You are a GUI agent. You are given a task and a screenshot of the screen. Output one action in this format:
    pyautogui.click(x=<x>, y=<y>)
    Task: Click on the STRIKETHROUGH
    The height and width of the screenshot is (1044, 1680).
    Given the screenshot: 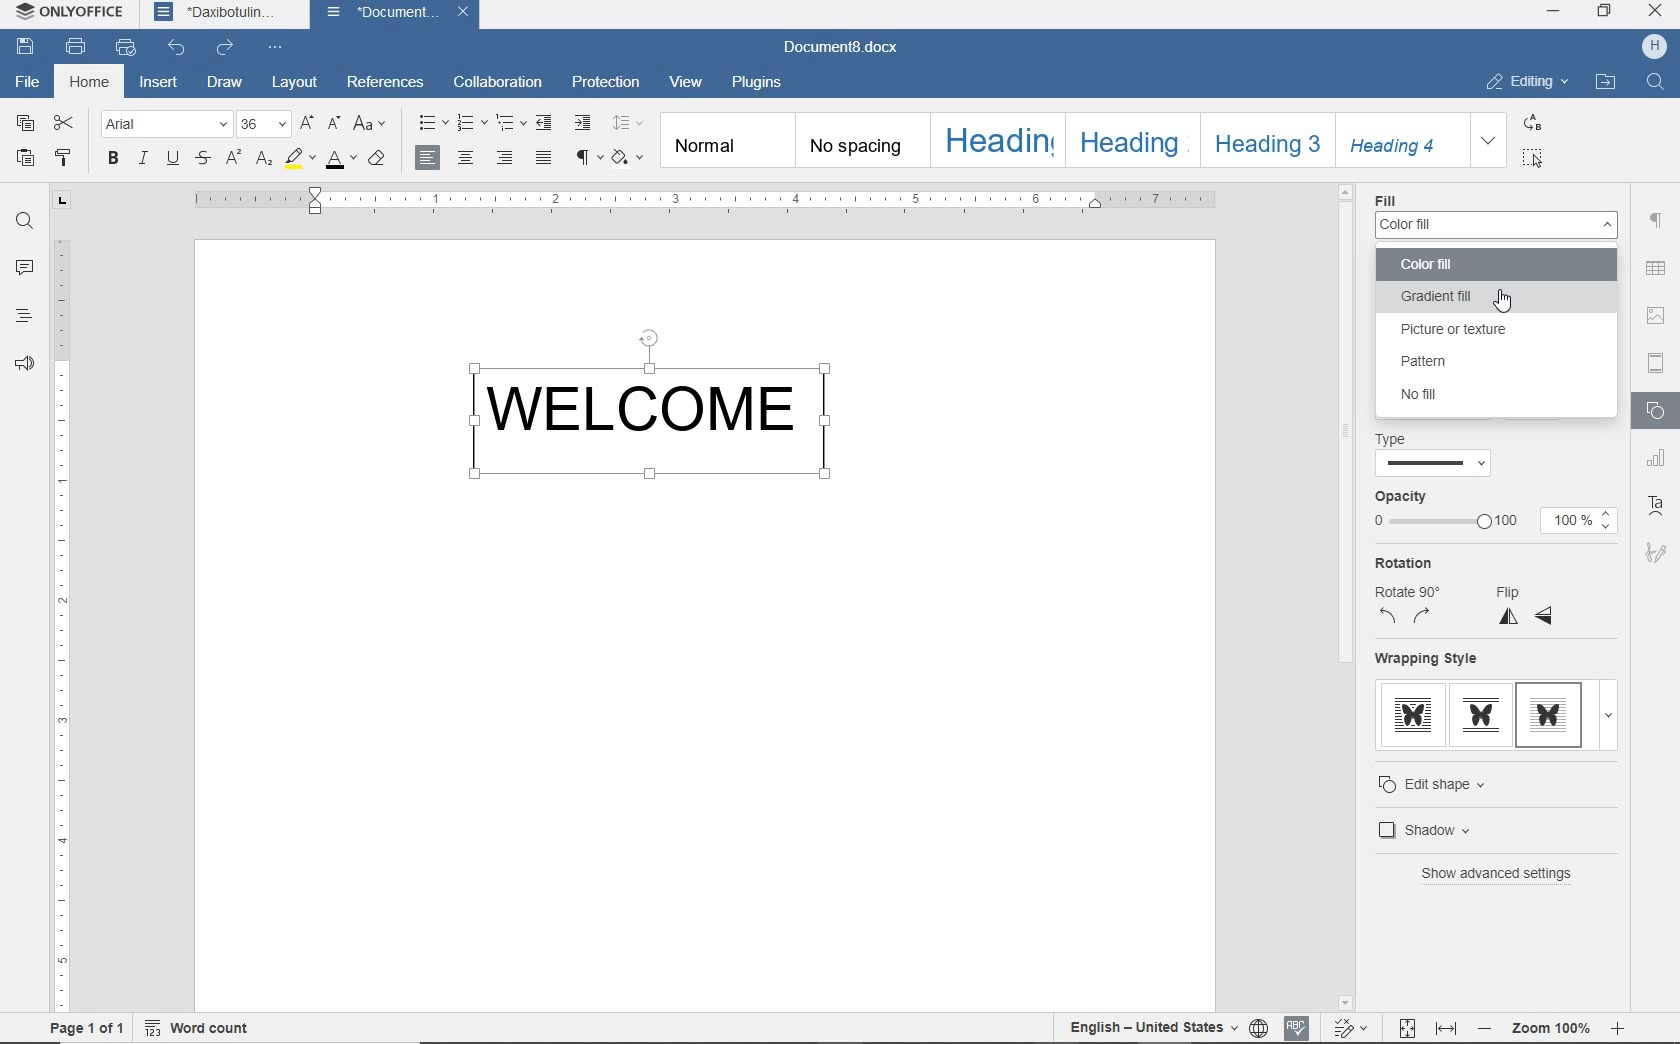 What is the action you would take?
    pyautogui.click(x=205, y=157)
    